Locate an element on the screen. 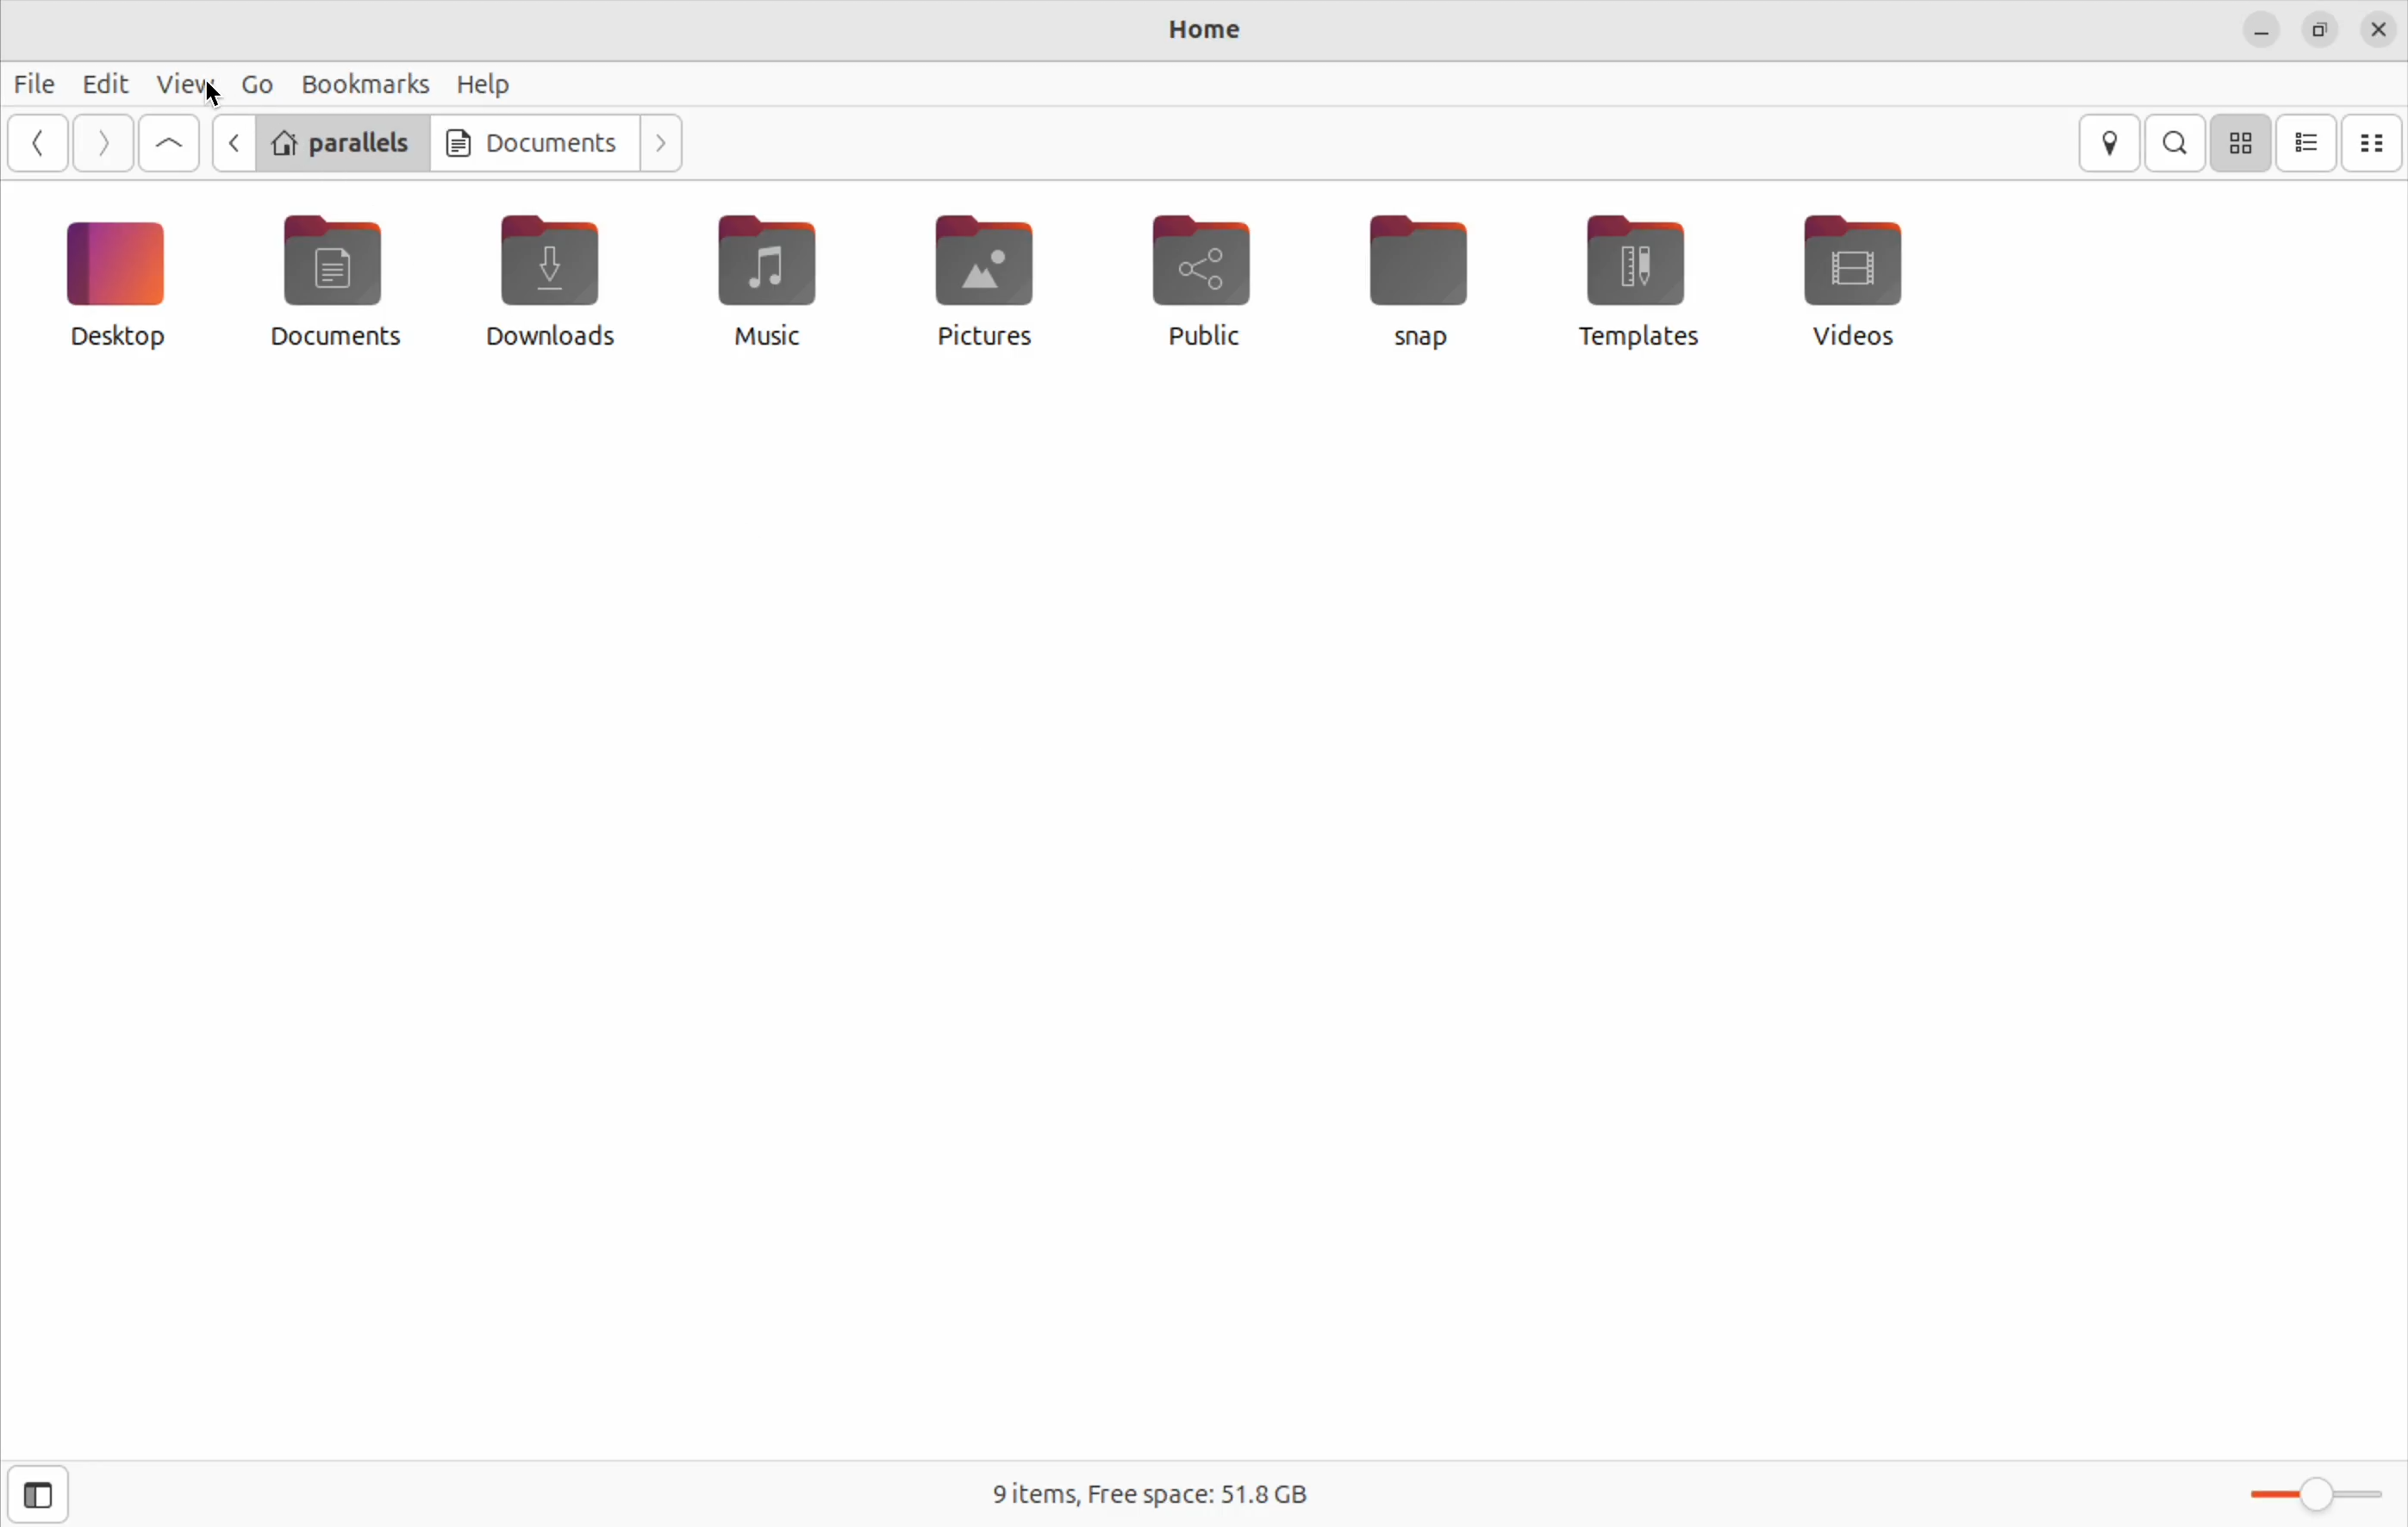  templates is located at coordinates (1629, 282).